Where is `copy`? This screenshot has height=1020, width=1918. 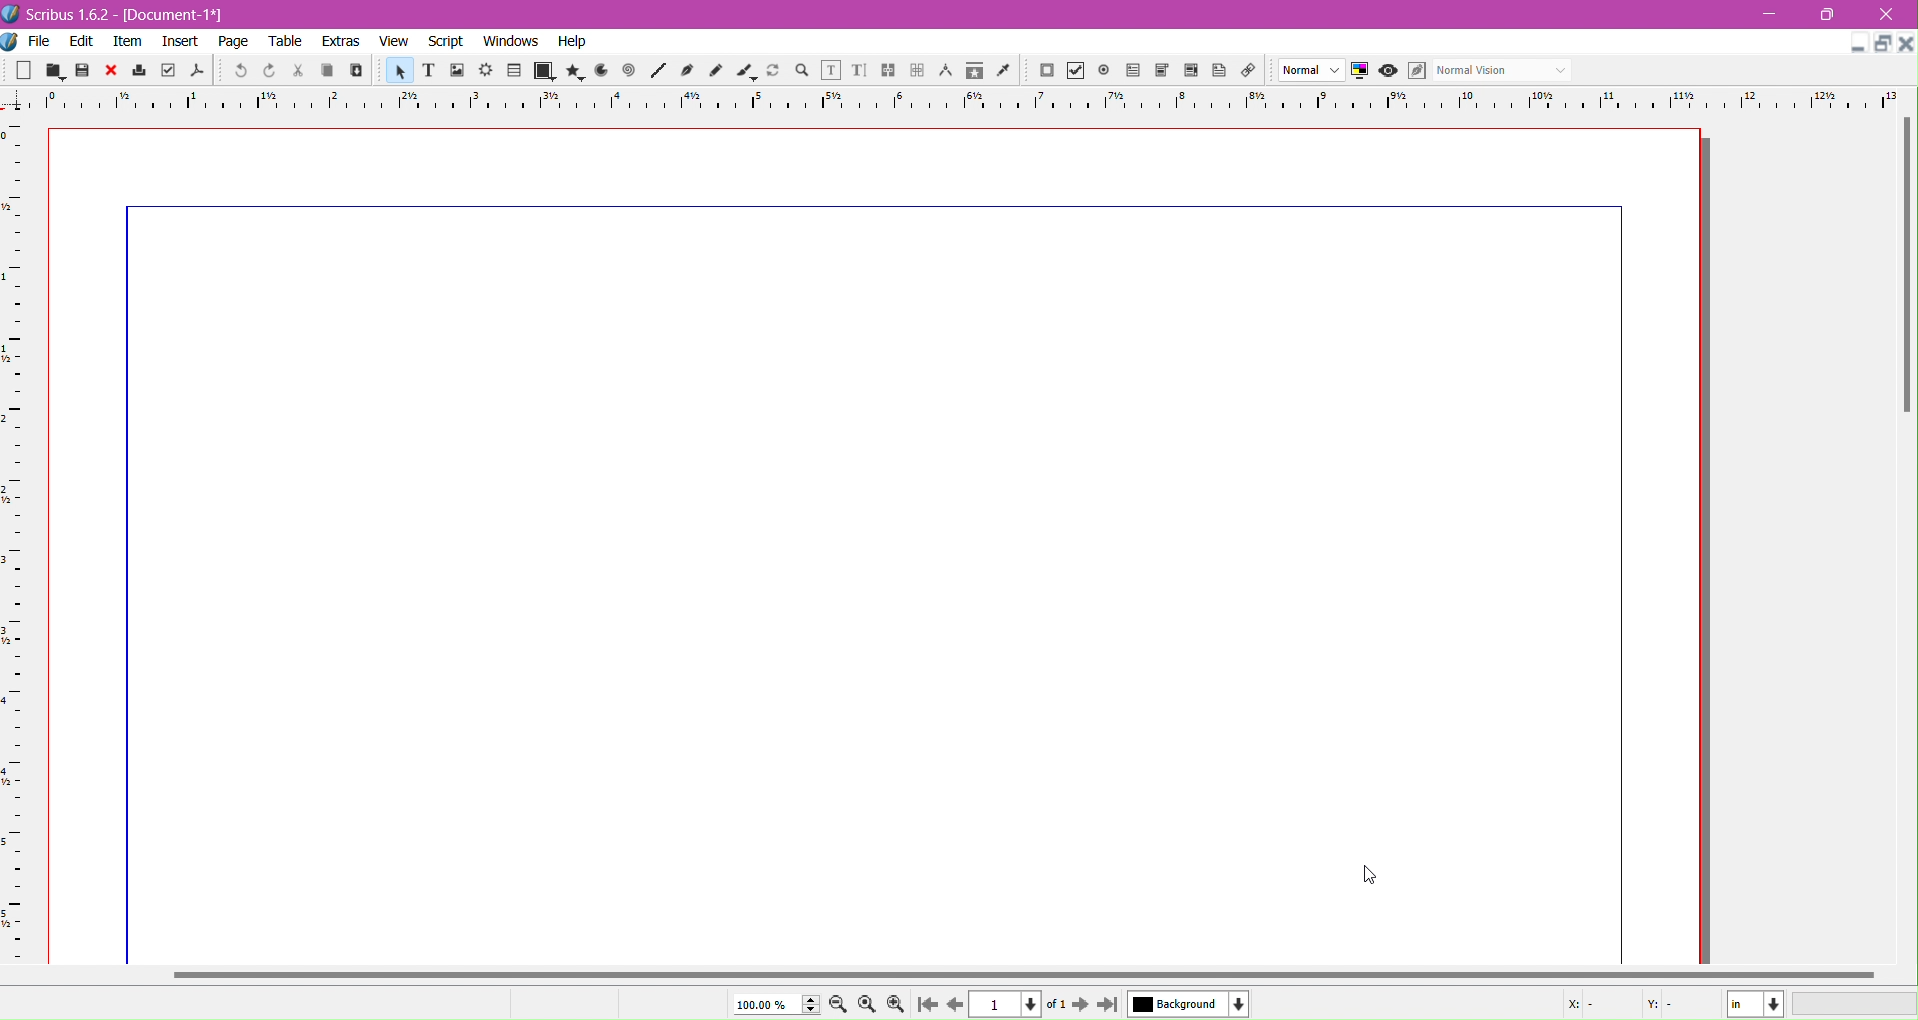
copy is located at coordinates (324, 72).